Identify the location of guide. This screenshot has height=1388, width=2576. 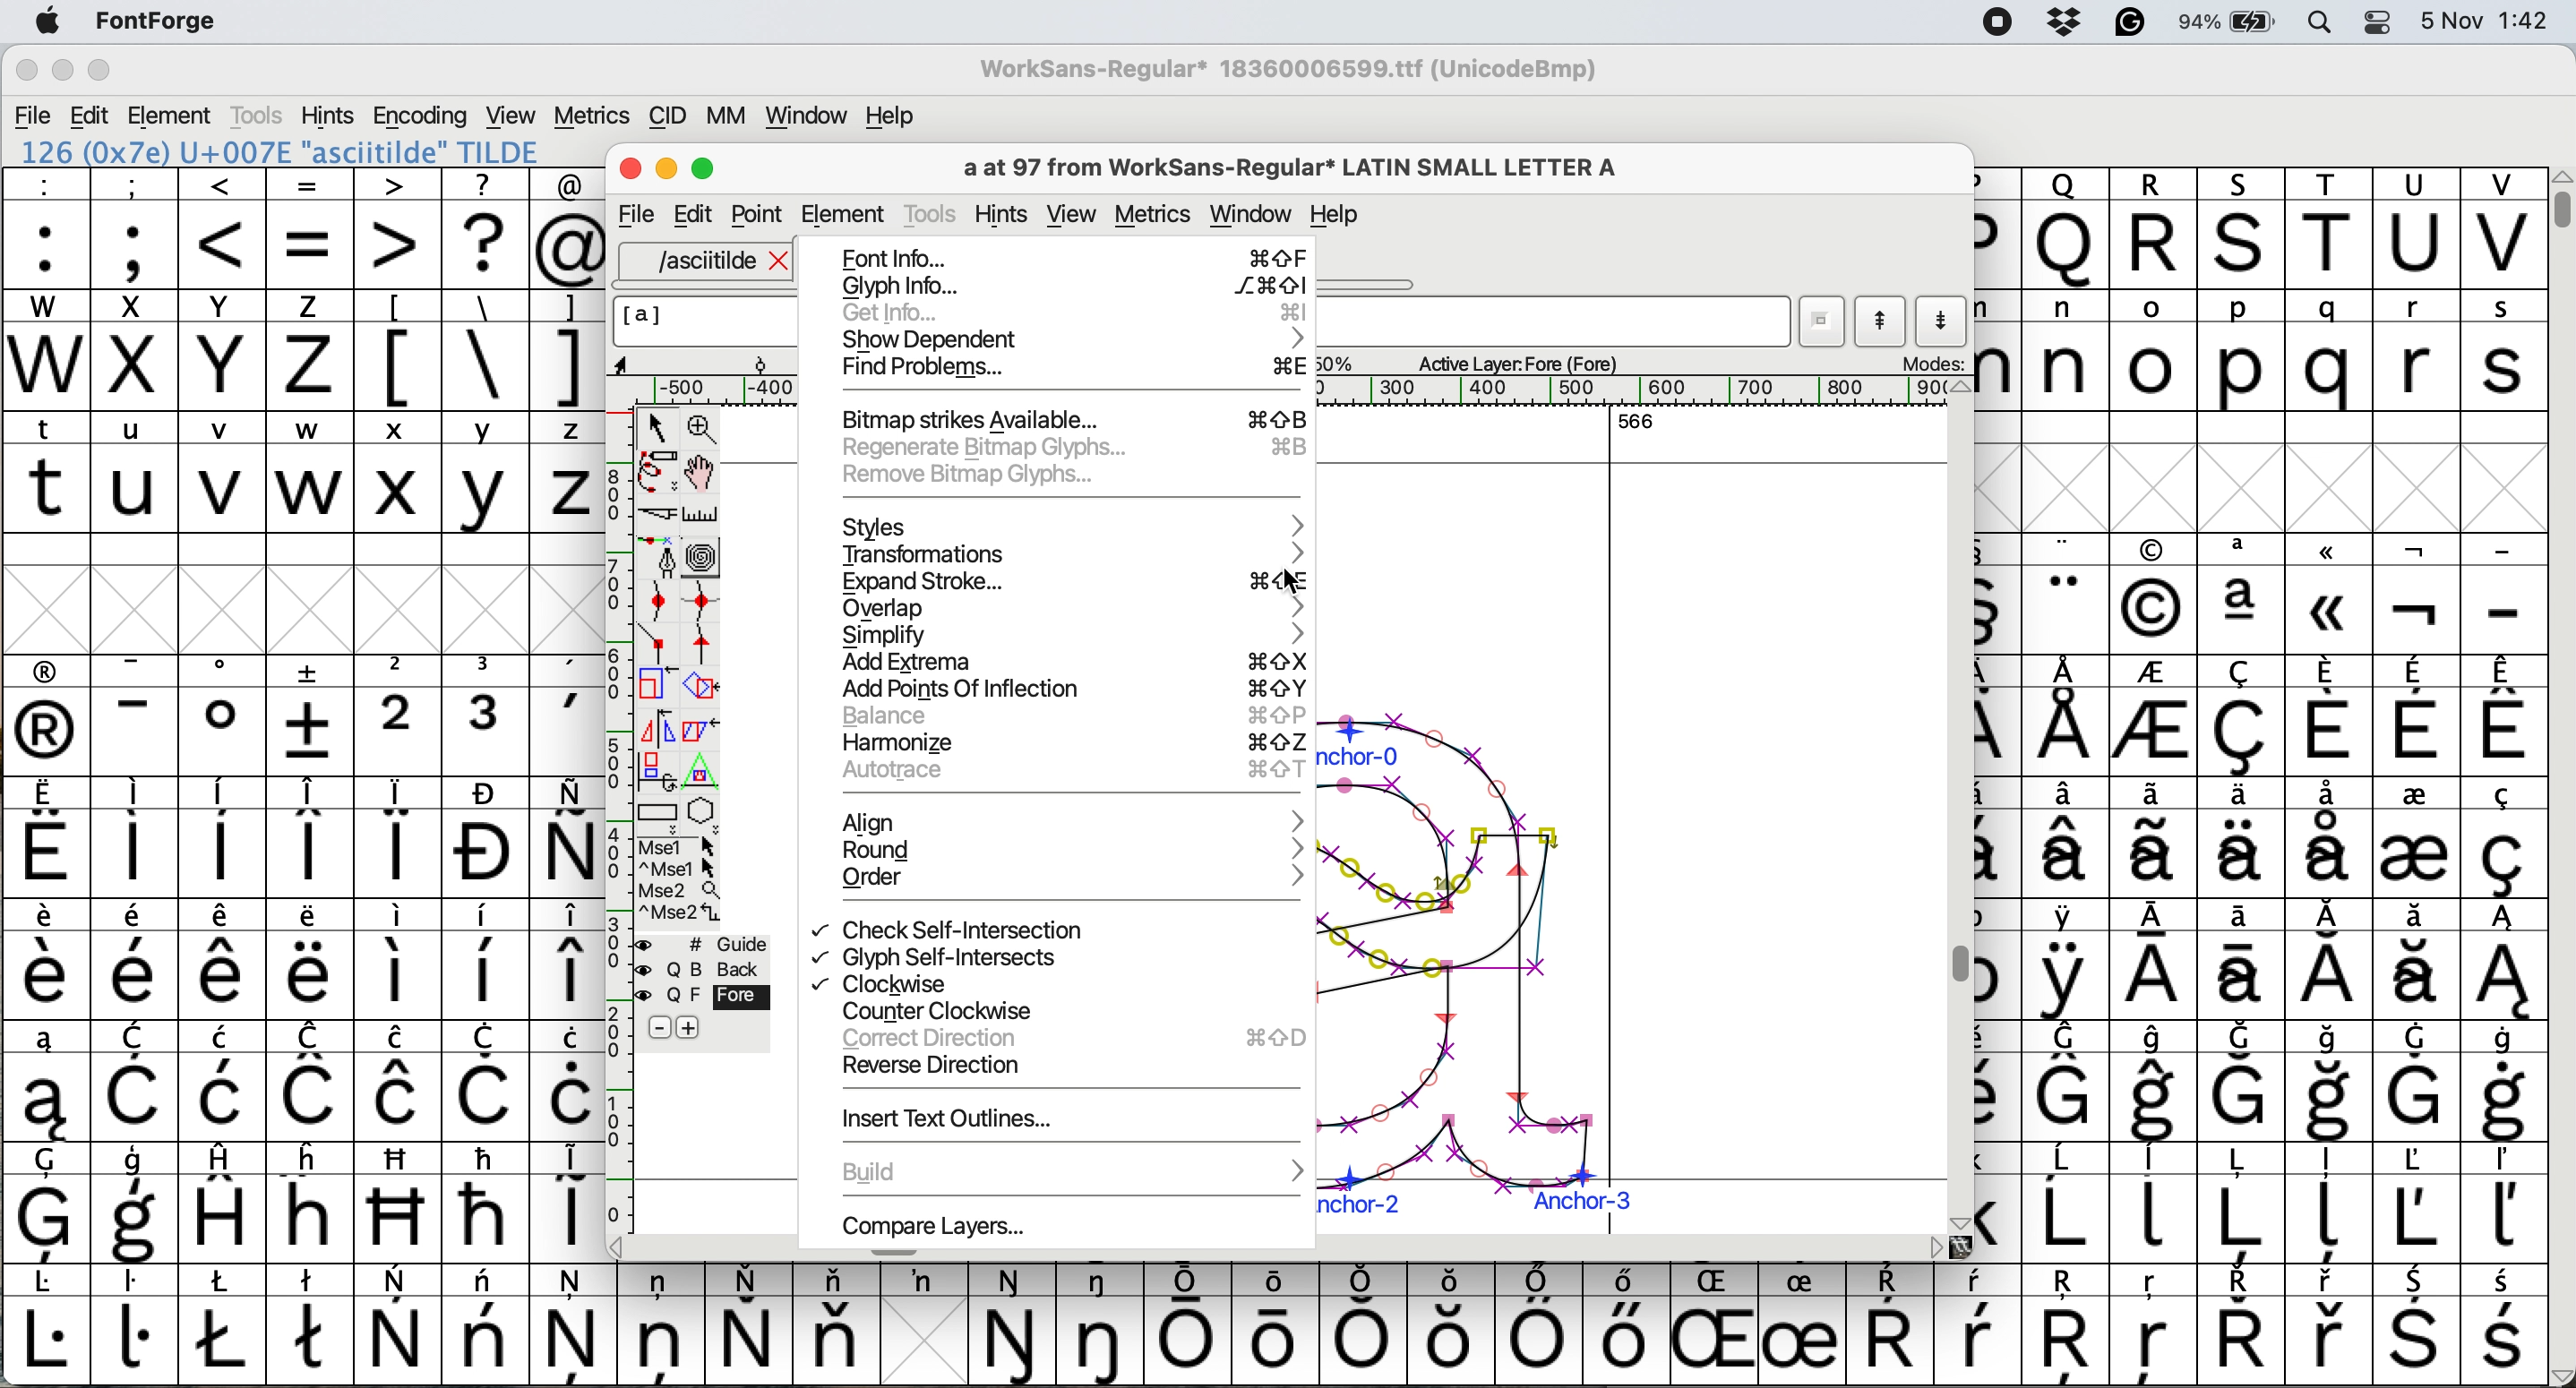
(709, 941).